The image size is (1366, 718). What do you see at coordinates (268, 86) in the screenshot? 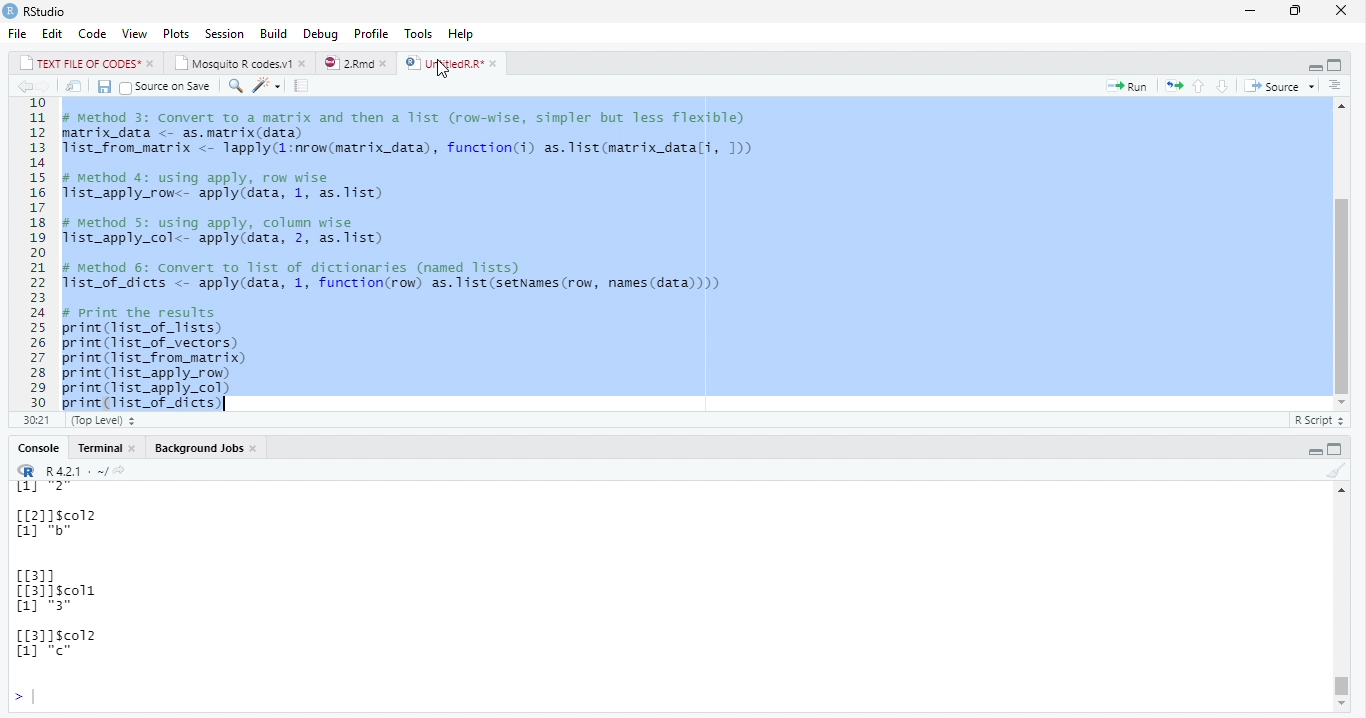
I see `code tools` at bounding box center [268, 86].